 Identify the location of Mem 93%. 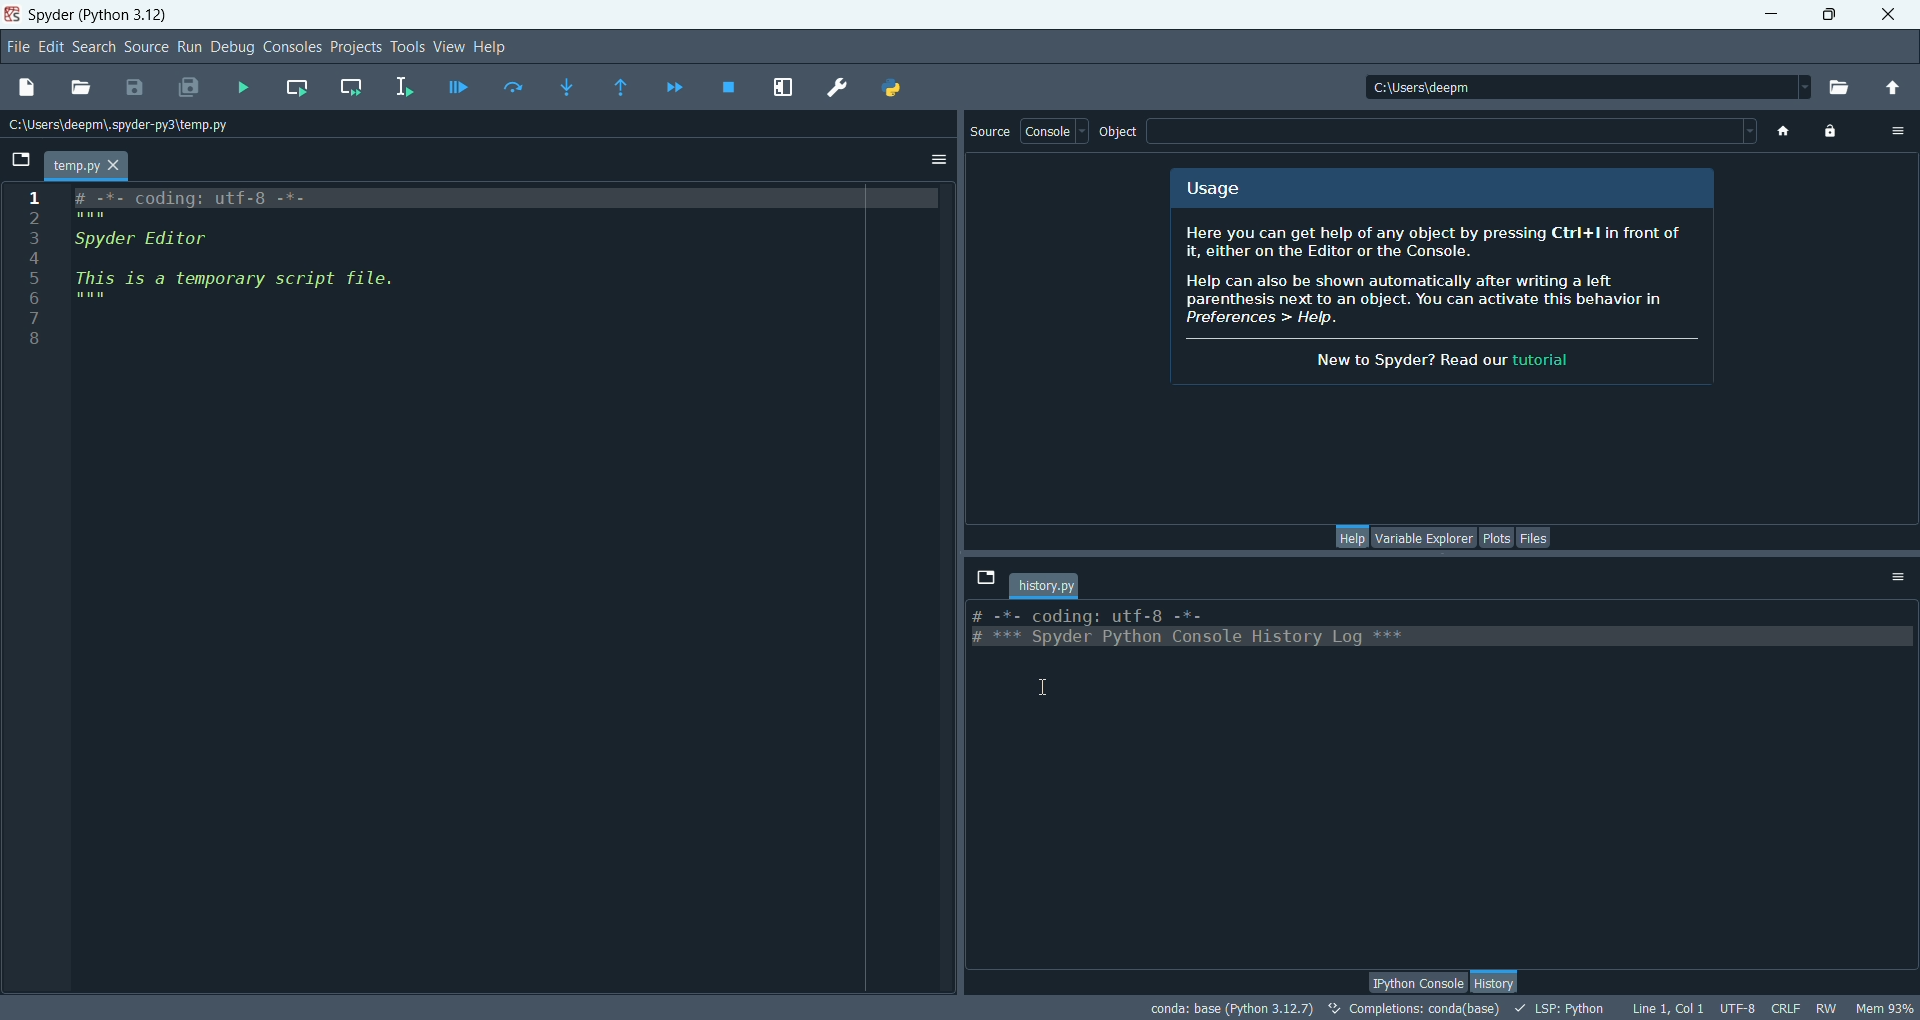
(1886, 1007).